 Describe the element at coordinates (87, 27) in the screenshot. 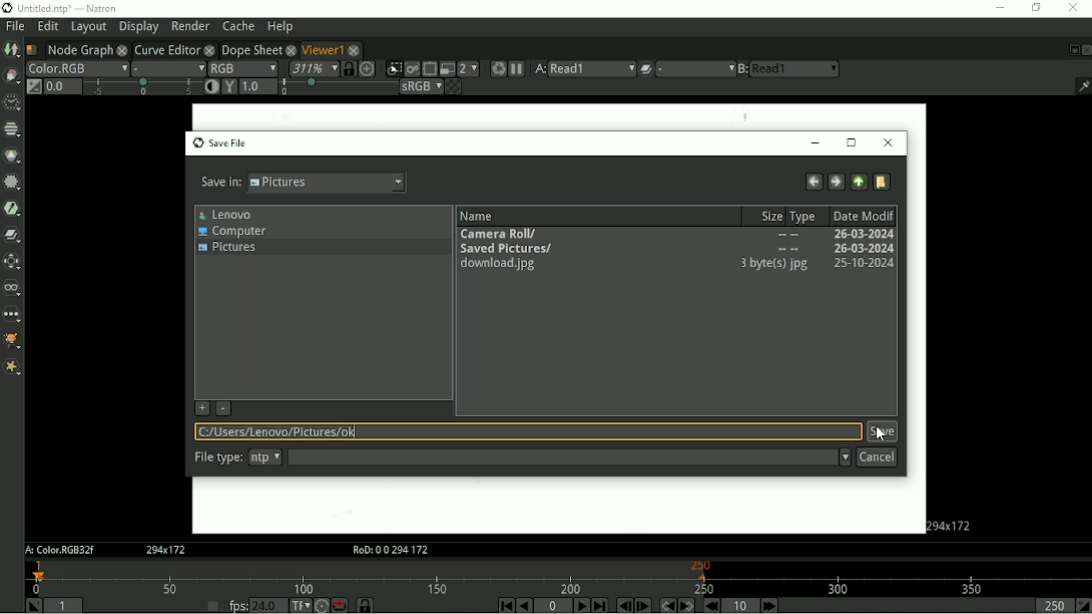

I see `Layout` at that location.